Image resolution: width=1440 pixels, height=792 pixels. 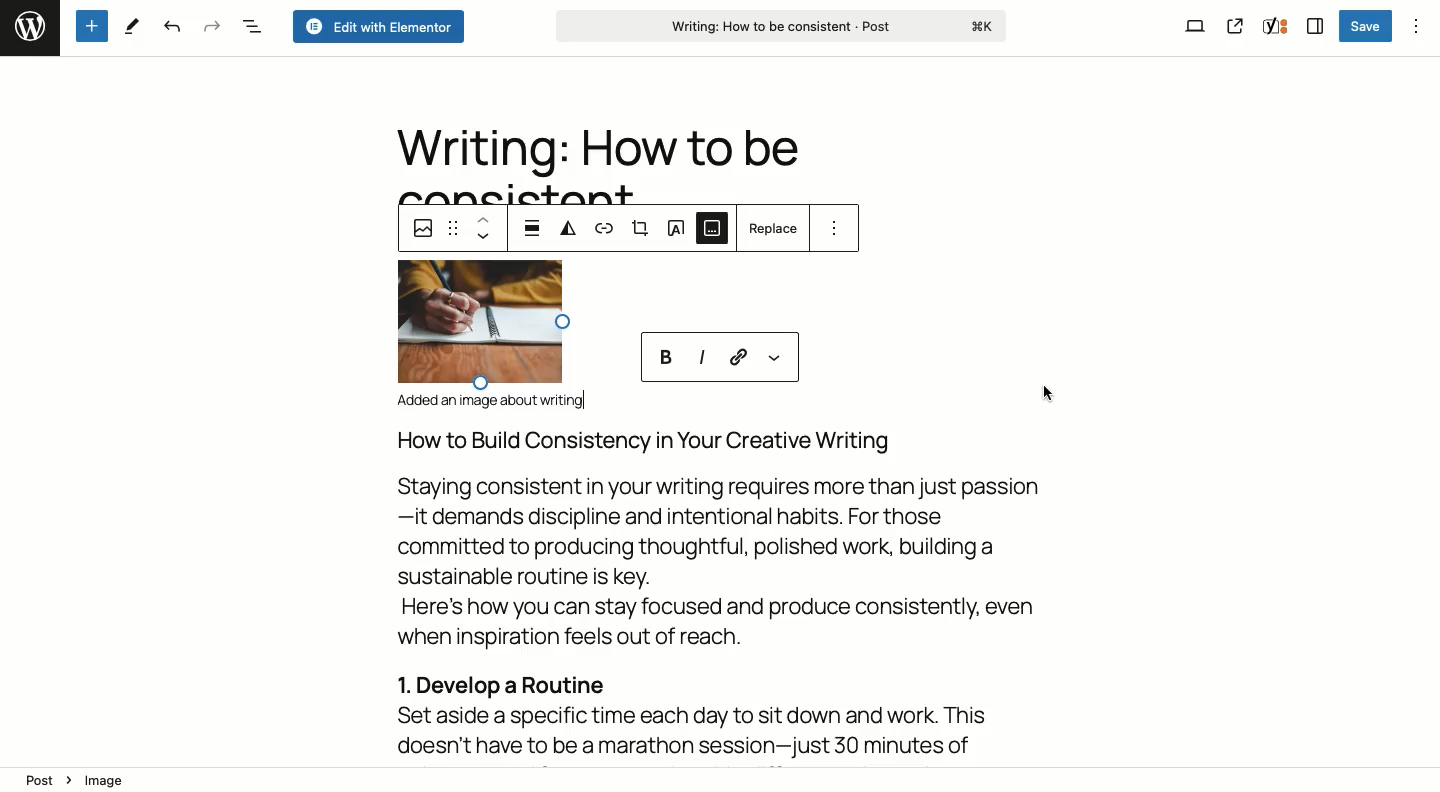 I want to click on Undo, so click(x=171, y=28).